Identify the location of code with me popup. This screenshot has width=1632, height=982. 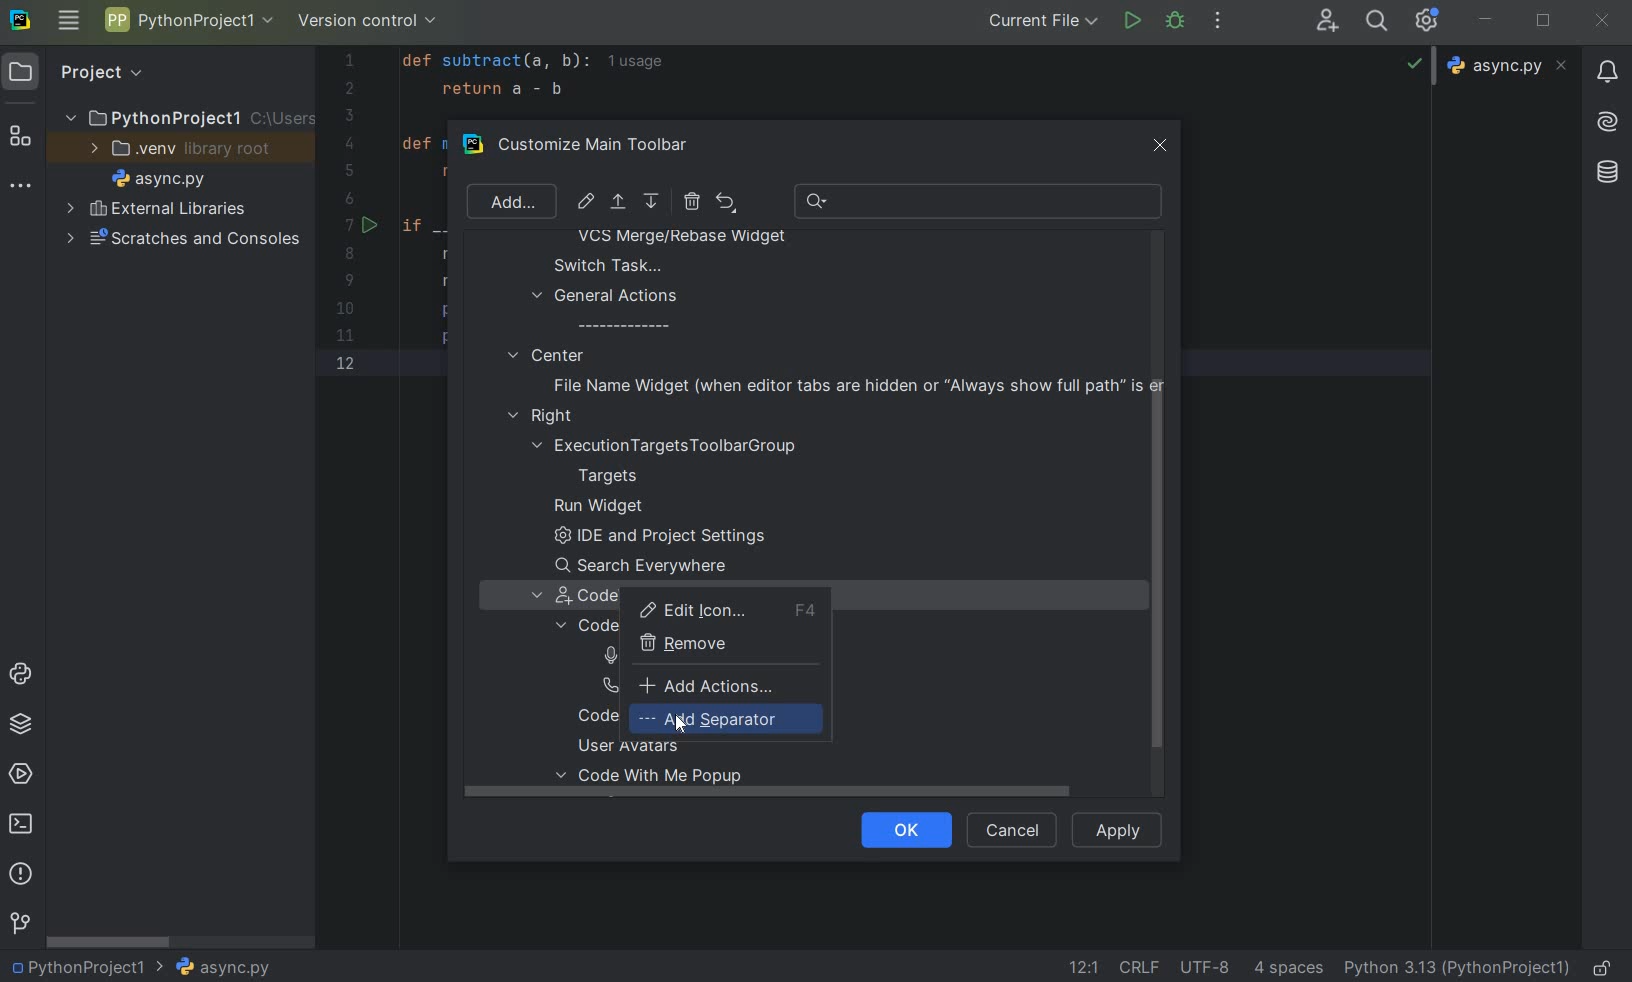
(657, 781).